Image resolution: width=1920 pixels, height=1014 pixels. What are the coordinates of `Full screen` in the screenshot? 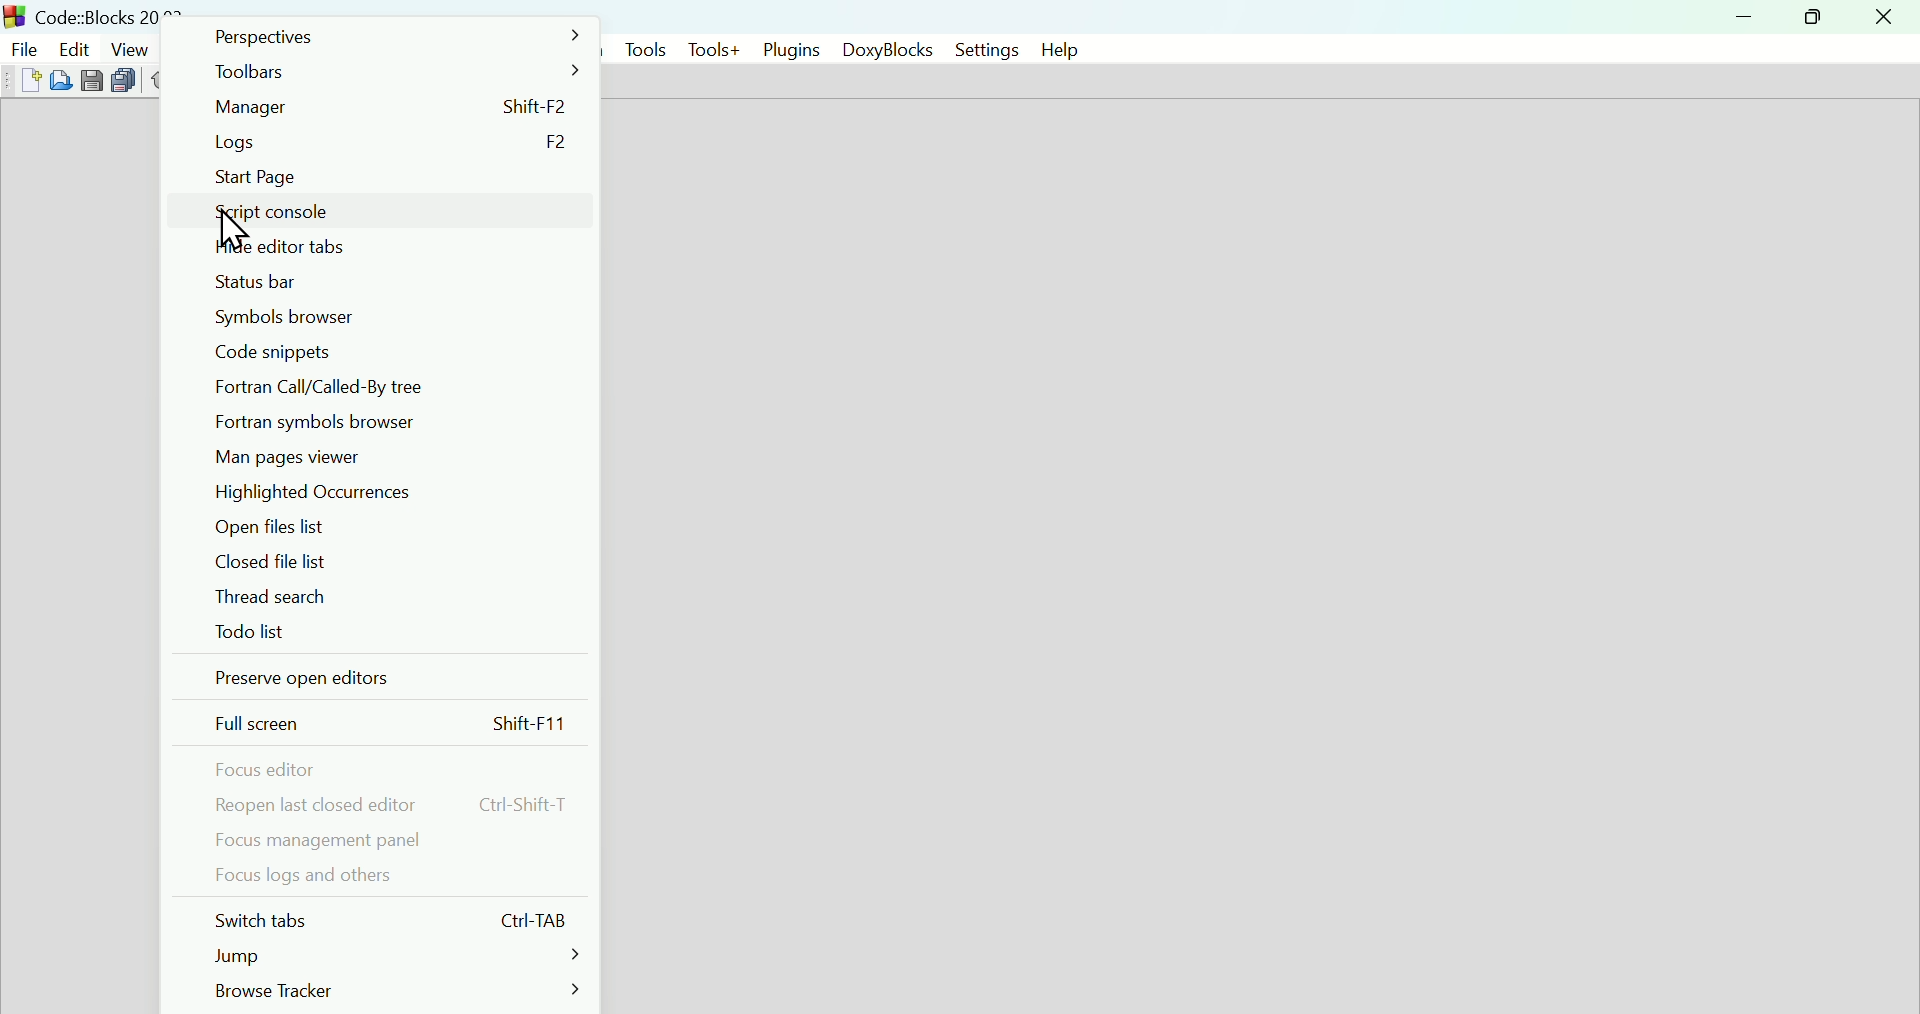 It's located at (389, 724).